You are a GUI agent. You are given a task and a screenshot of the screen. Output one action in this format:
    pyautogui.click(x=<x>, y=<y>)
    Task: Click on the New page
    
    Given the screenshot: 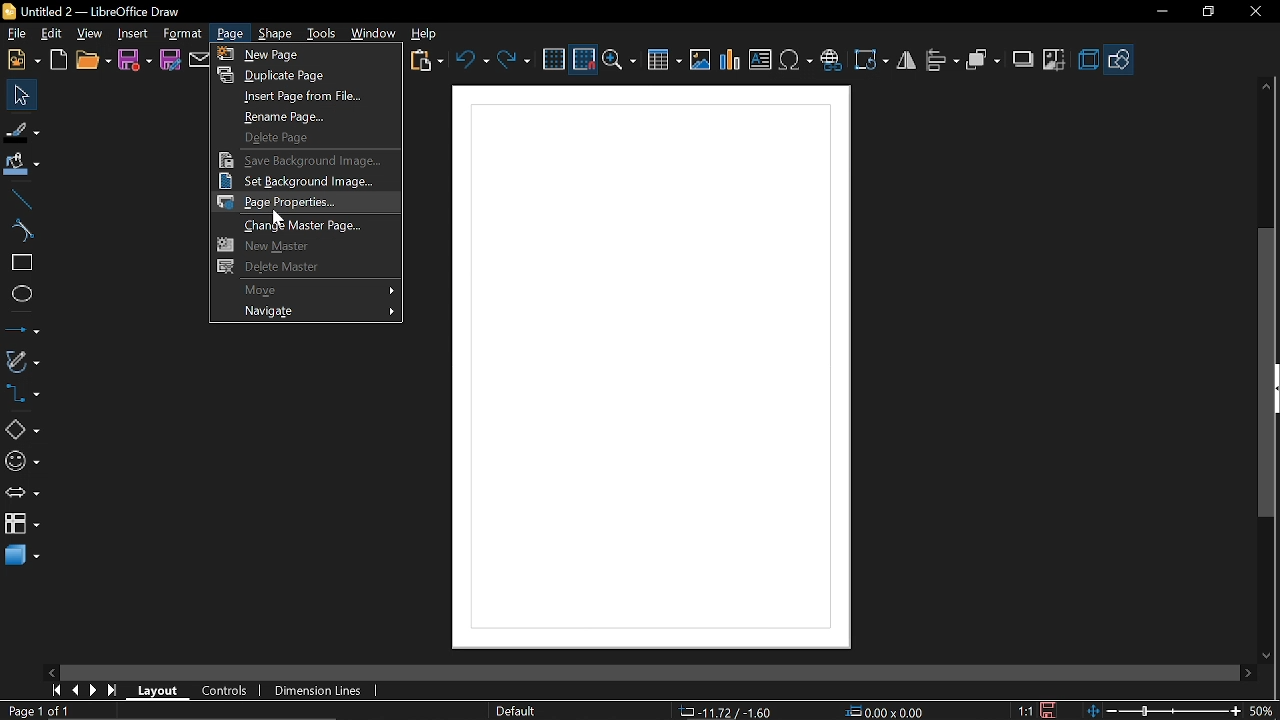 What is the action you would take?
    pyautogui.click(x=304, y=53)
    